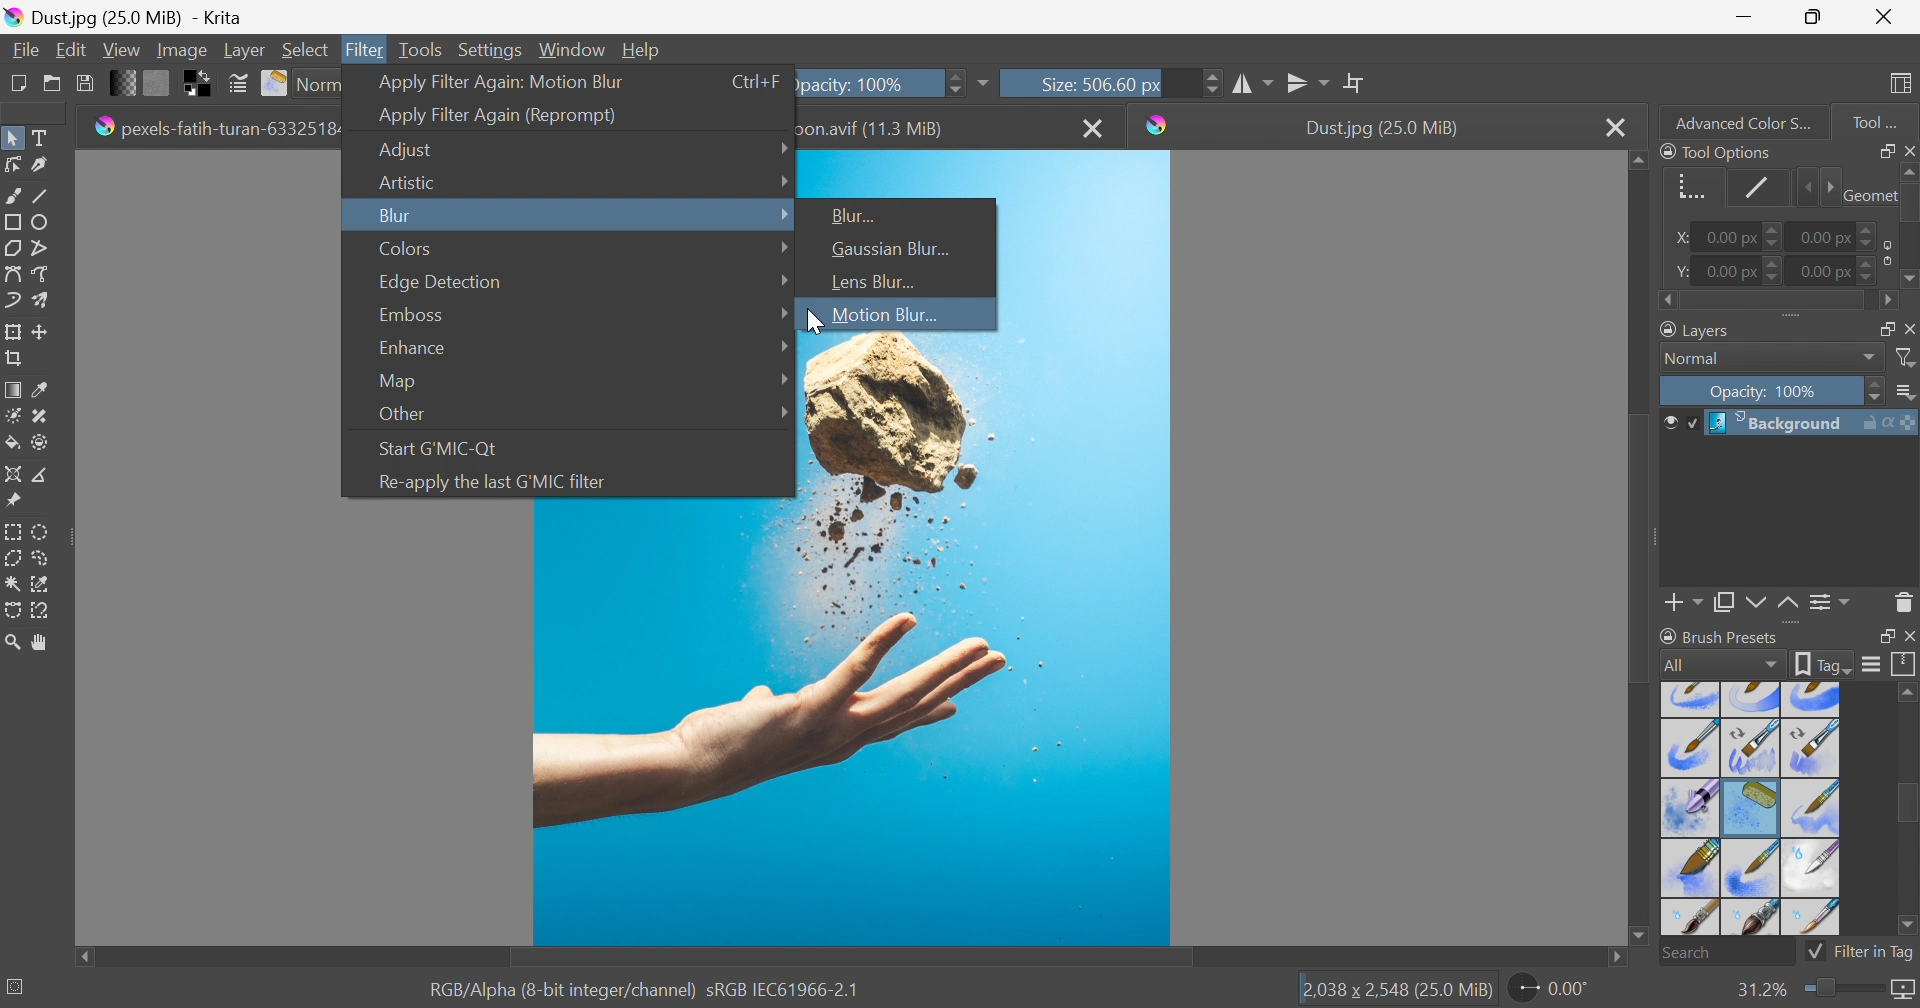 Image resolution: width=1920 pixels, height=1008 pixels. I want to click on Scroll Bar, so click(1641, 544).